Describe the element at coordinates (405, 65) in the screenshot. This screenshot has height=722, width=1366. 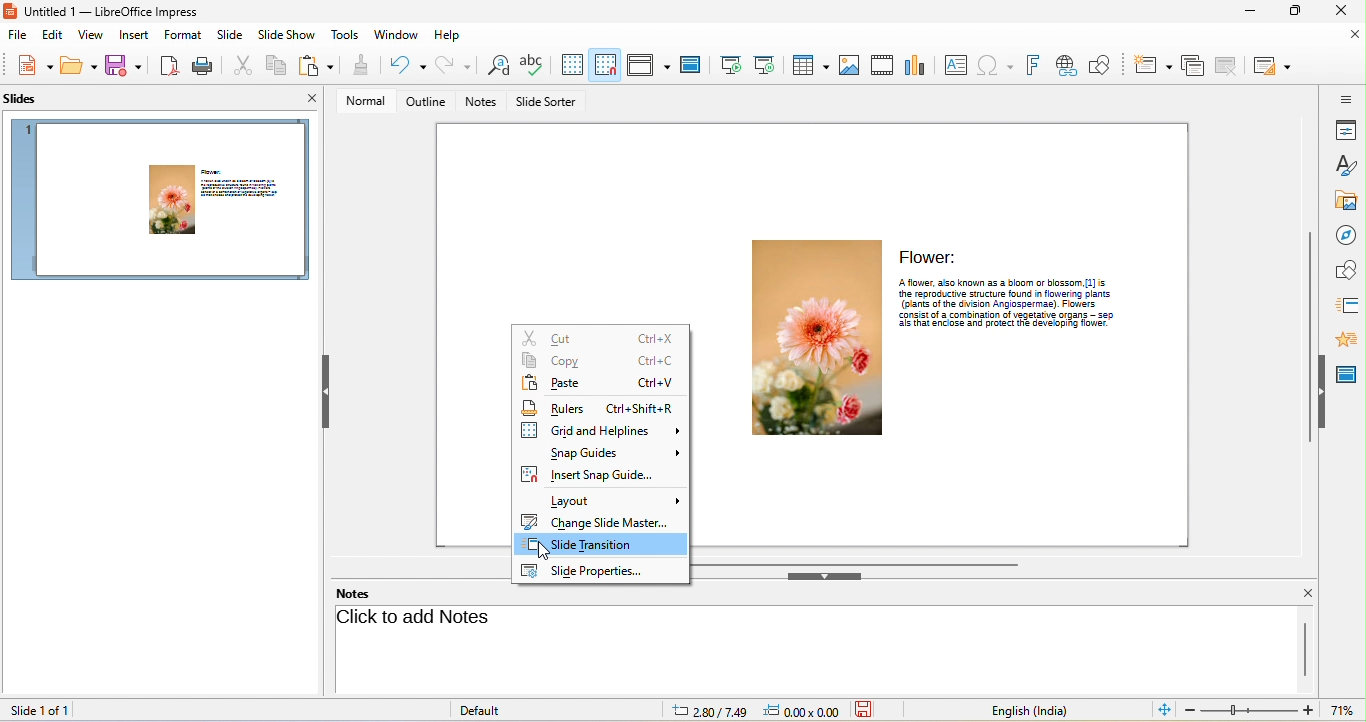
I see `undo` at that location.